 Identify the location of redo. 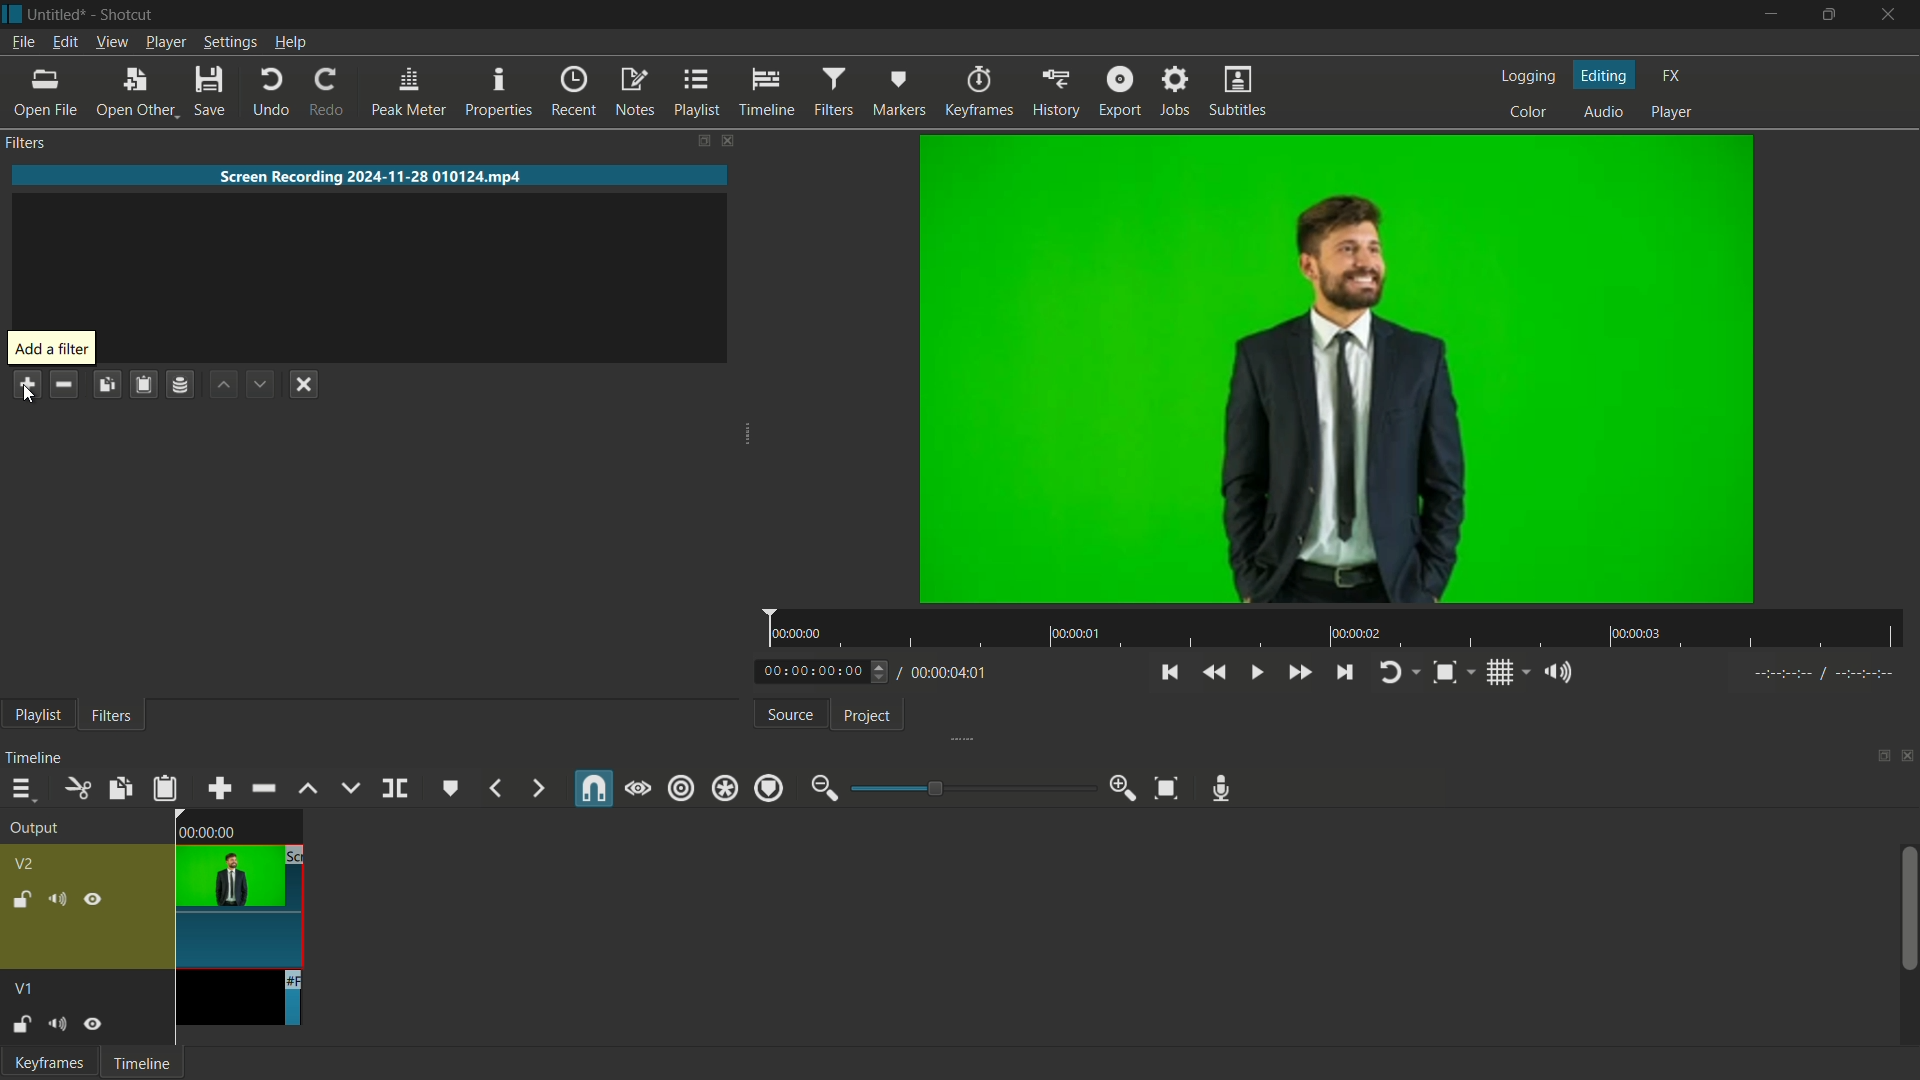
(323, 92).